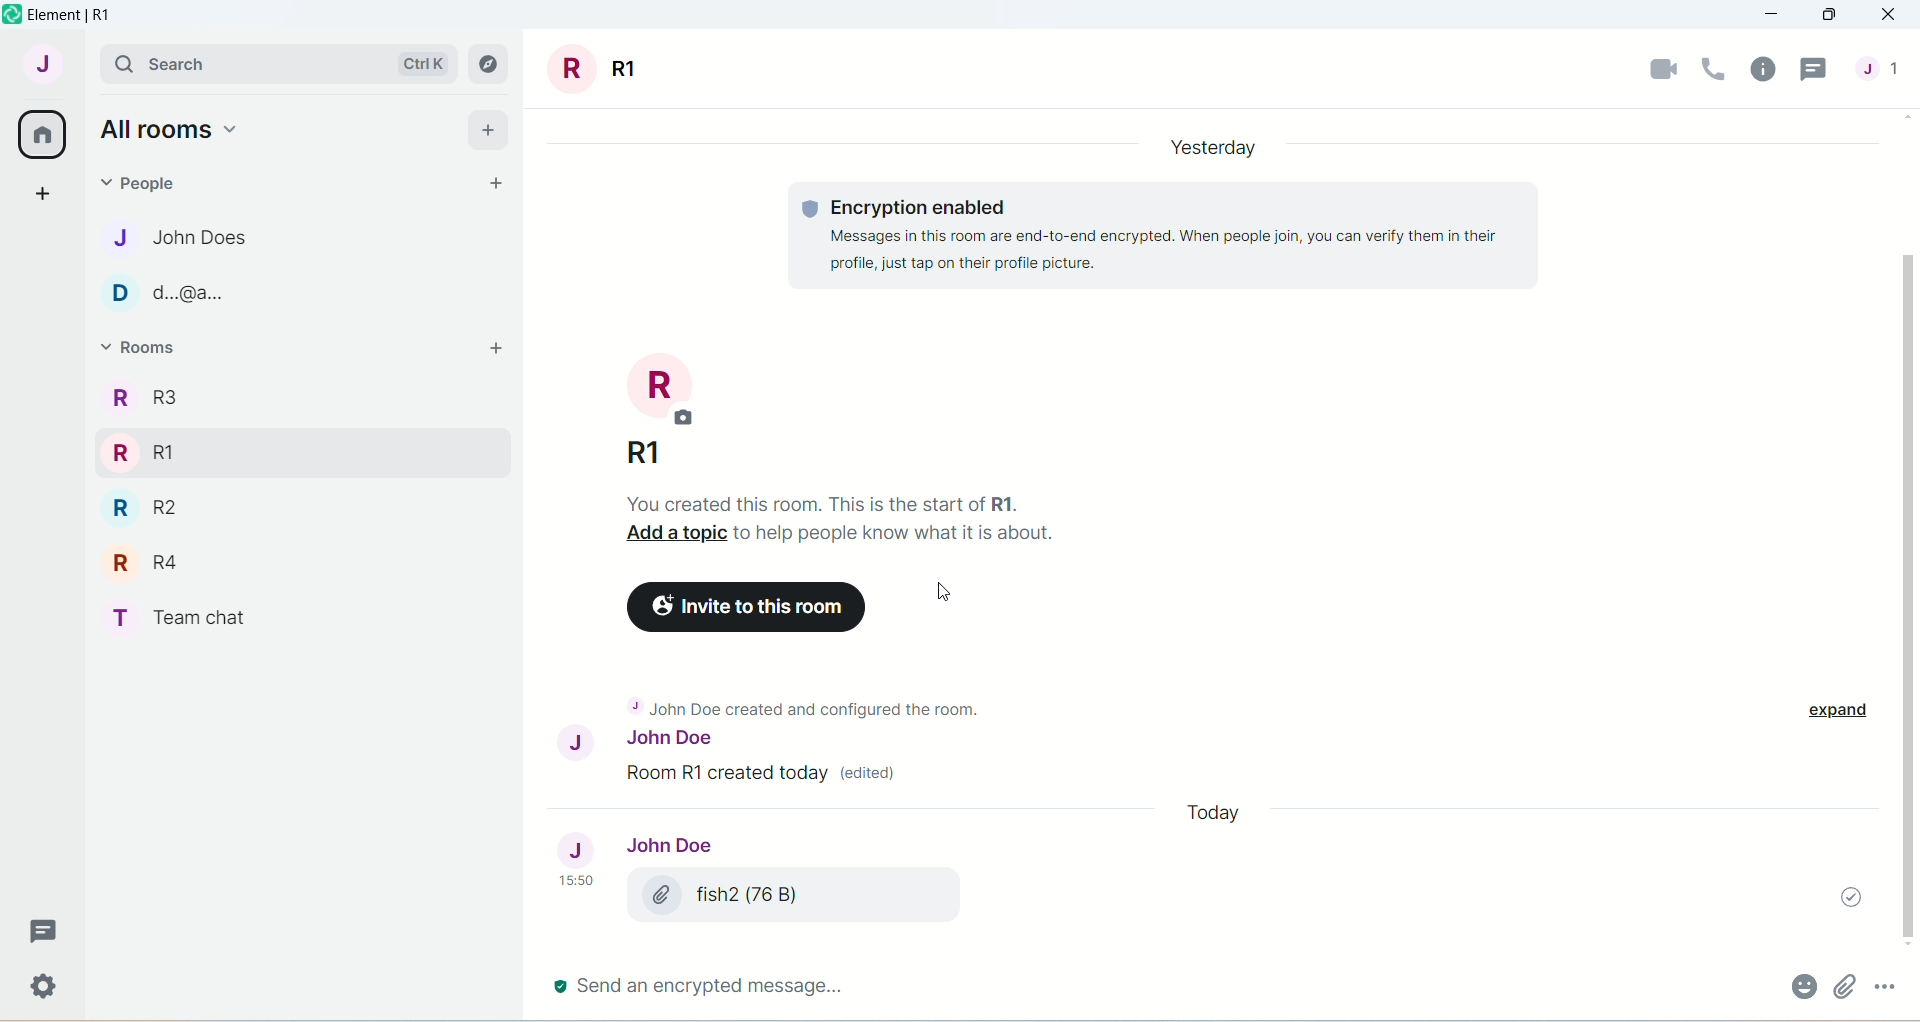 The image size is (1920, 1022). Describe the element at coordinates (1803, 987) in the screenshot. I see `attachment` at that location.